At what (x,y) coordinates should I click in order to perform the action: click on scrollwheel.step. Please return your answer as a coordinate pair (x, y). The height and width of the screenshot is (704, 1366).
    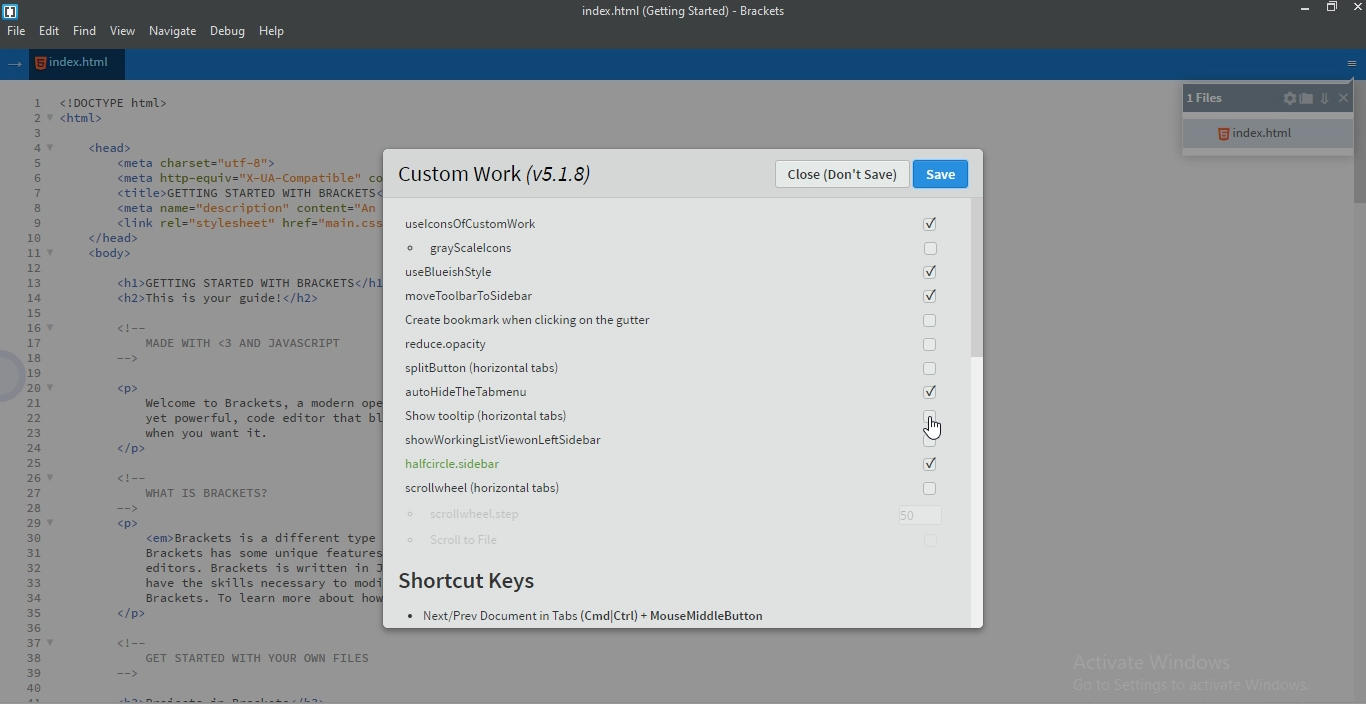
    Looking at the image, I should click on (675, 514).